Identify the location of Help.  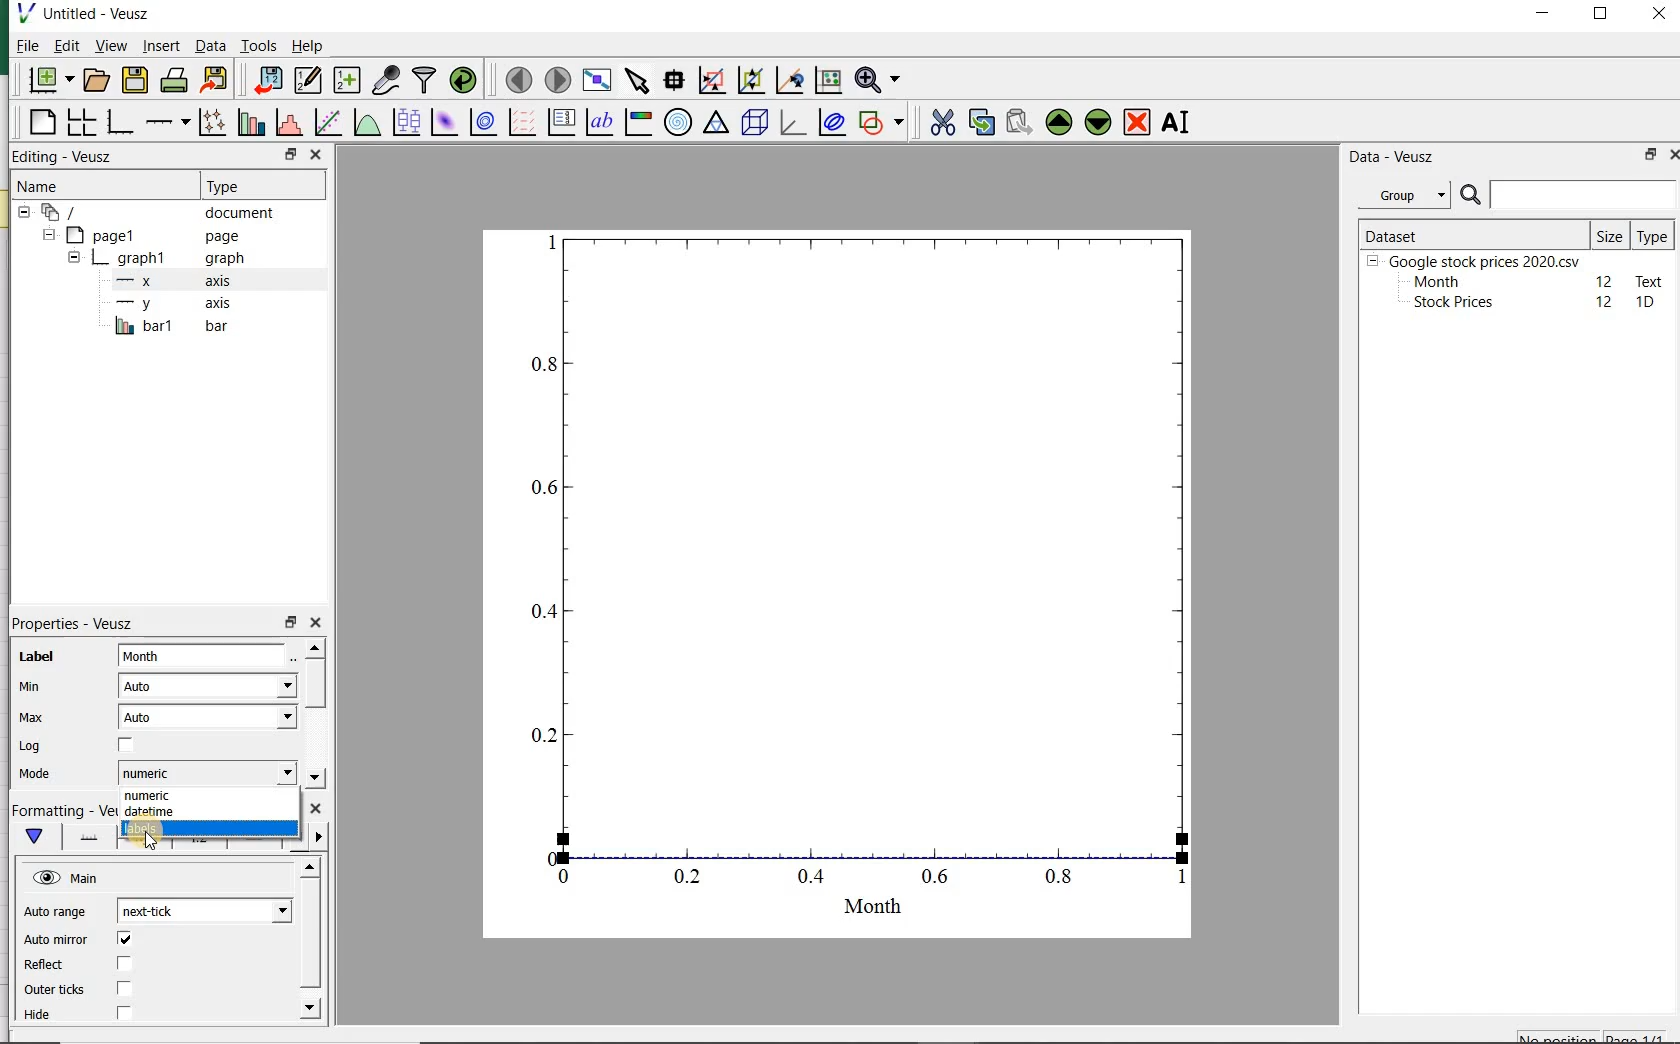
(310, 48).